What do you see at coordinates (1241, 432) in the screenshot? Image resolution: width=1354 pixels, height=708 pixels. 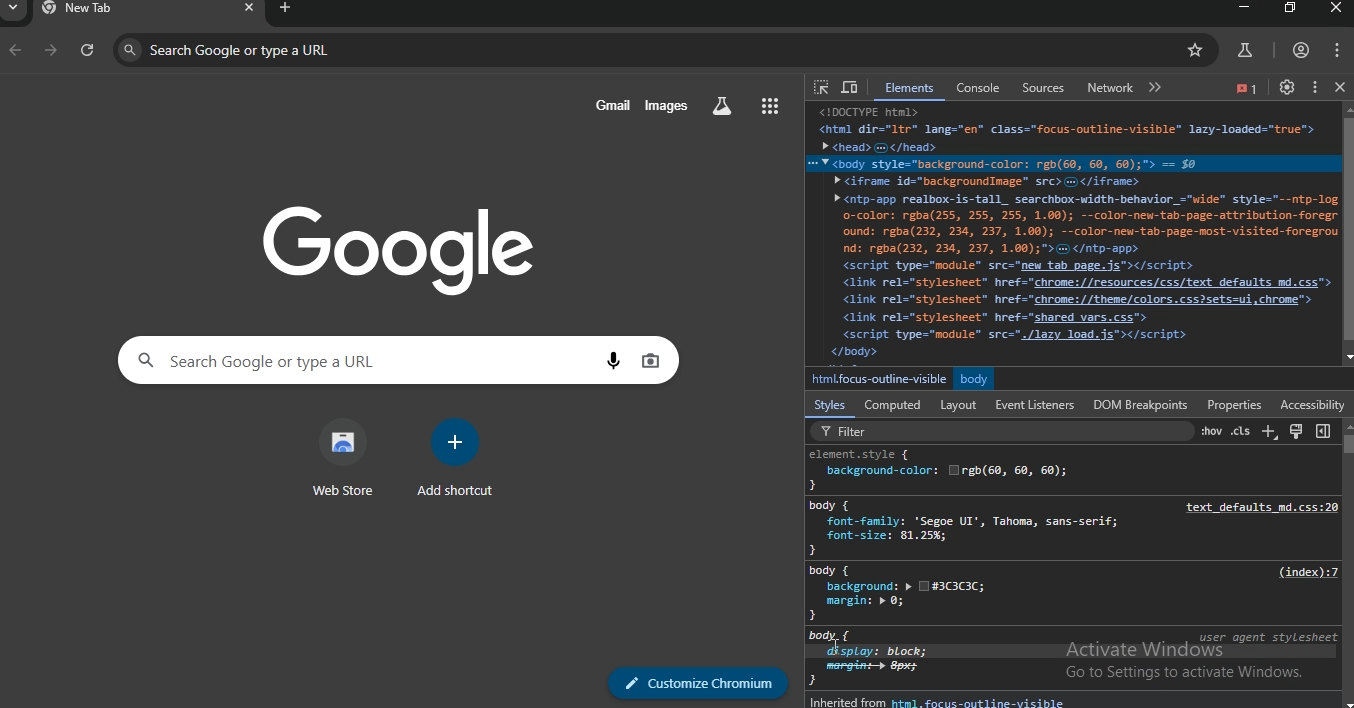 I see `element classes` at bounding box center [1241, 432].